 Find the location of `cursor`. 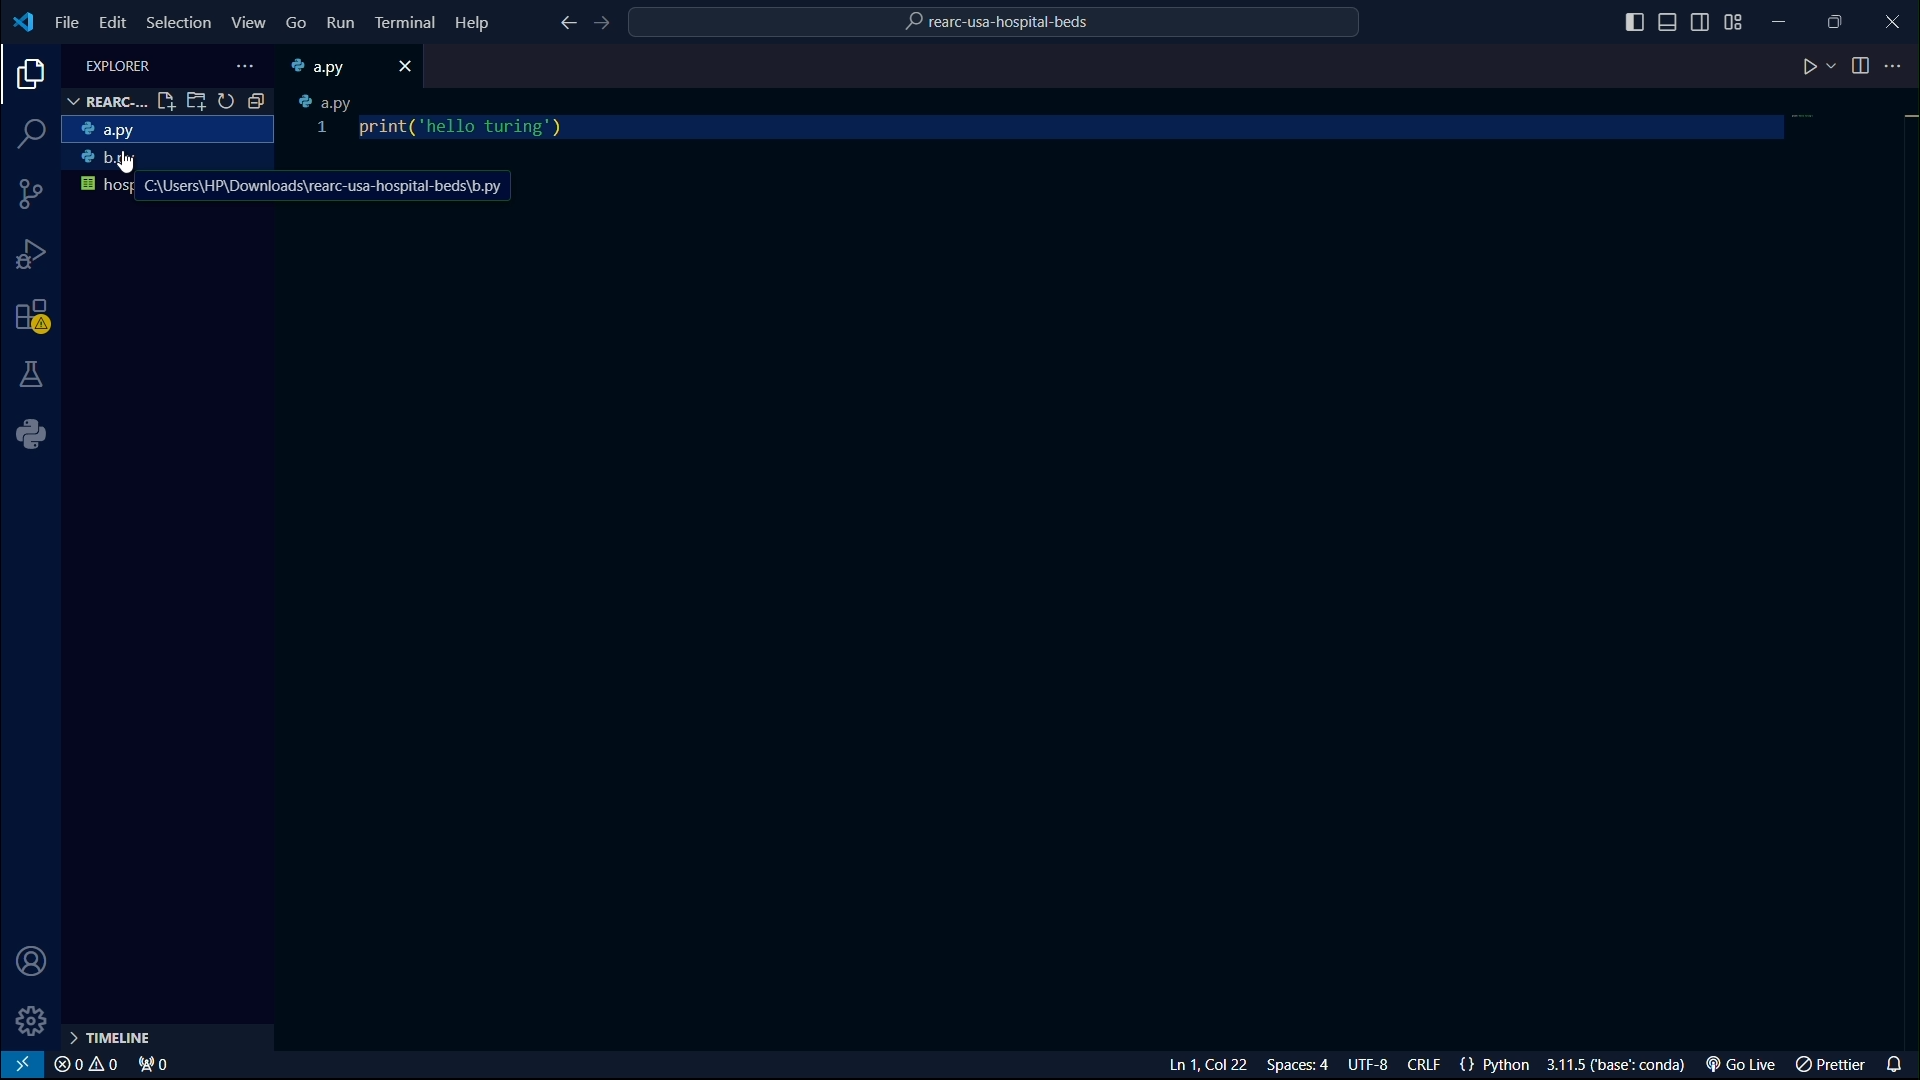

cursor is located at coordinates (124, 163).